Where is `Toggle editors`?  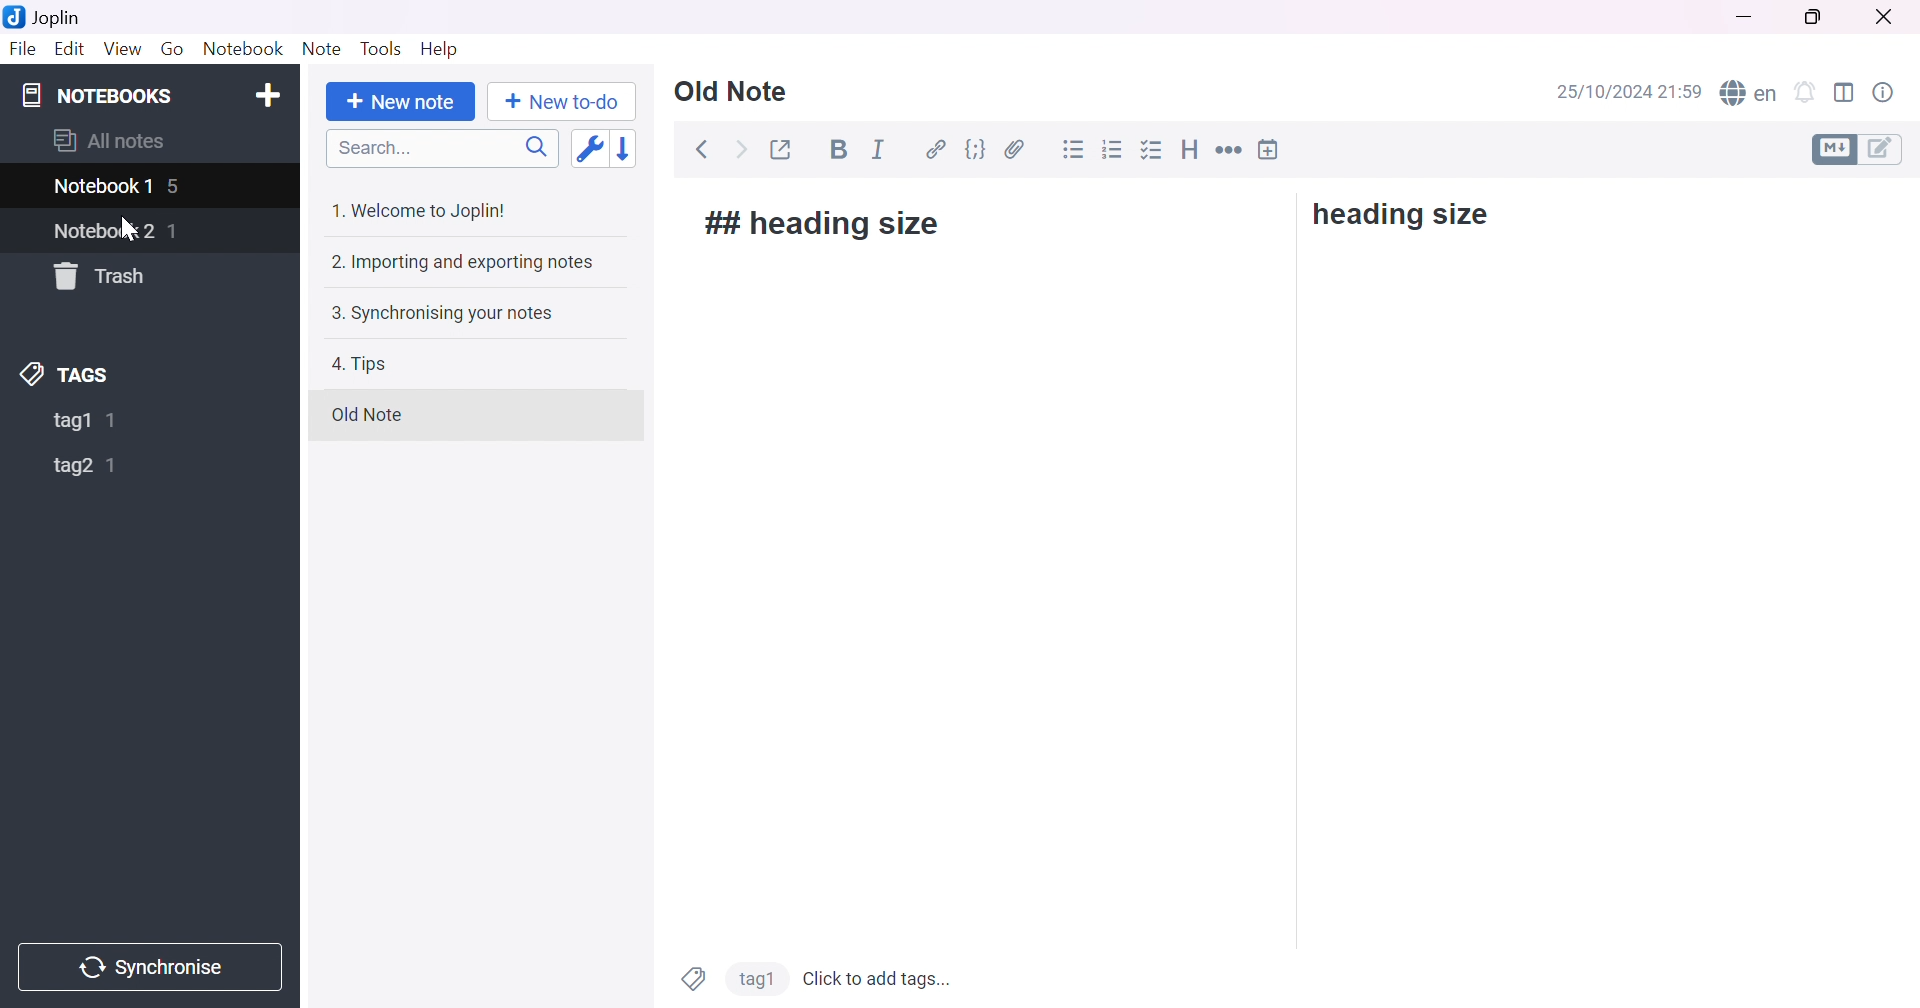
Toggle editors is located at coordinates (1861, 149).